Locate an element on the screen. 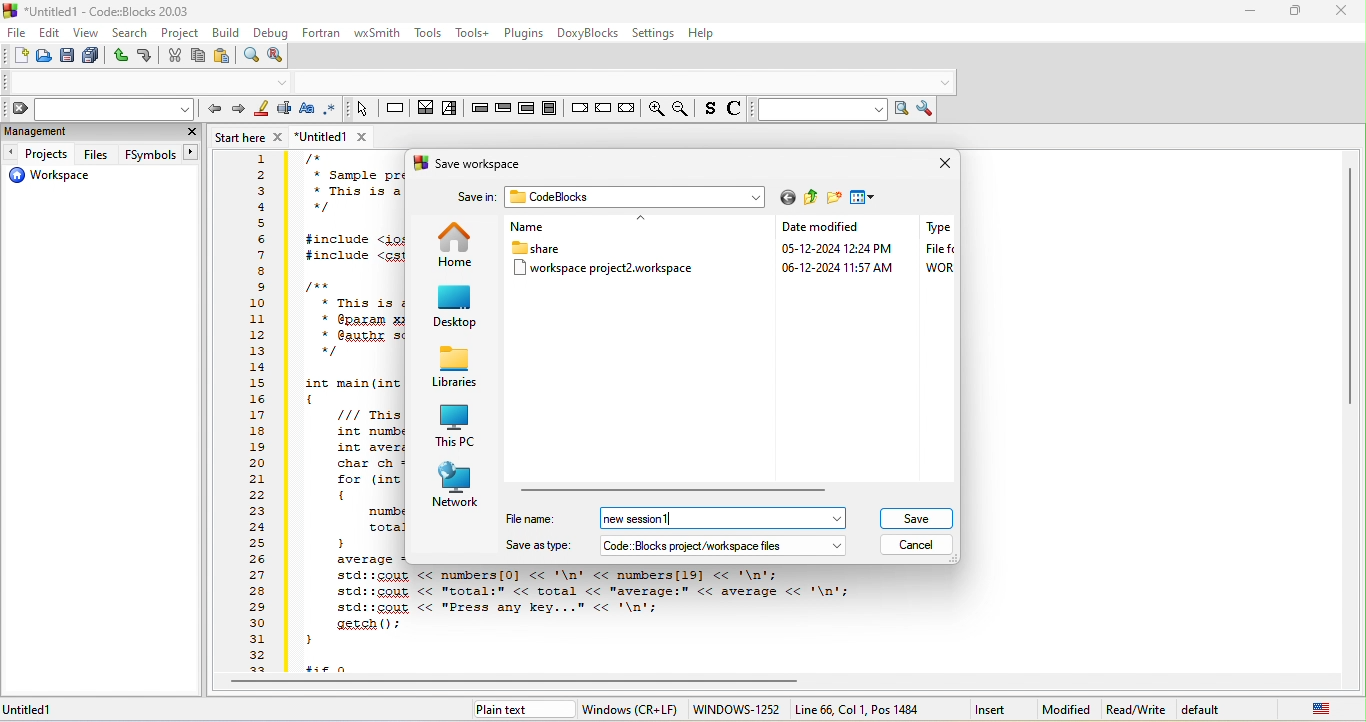  management is located at coordinates (85, 133).